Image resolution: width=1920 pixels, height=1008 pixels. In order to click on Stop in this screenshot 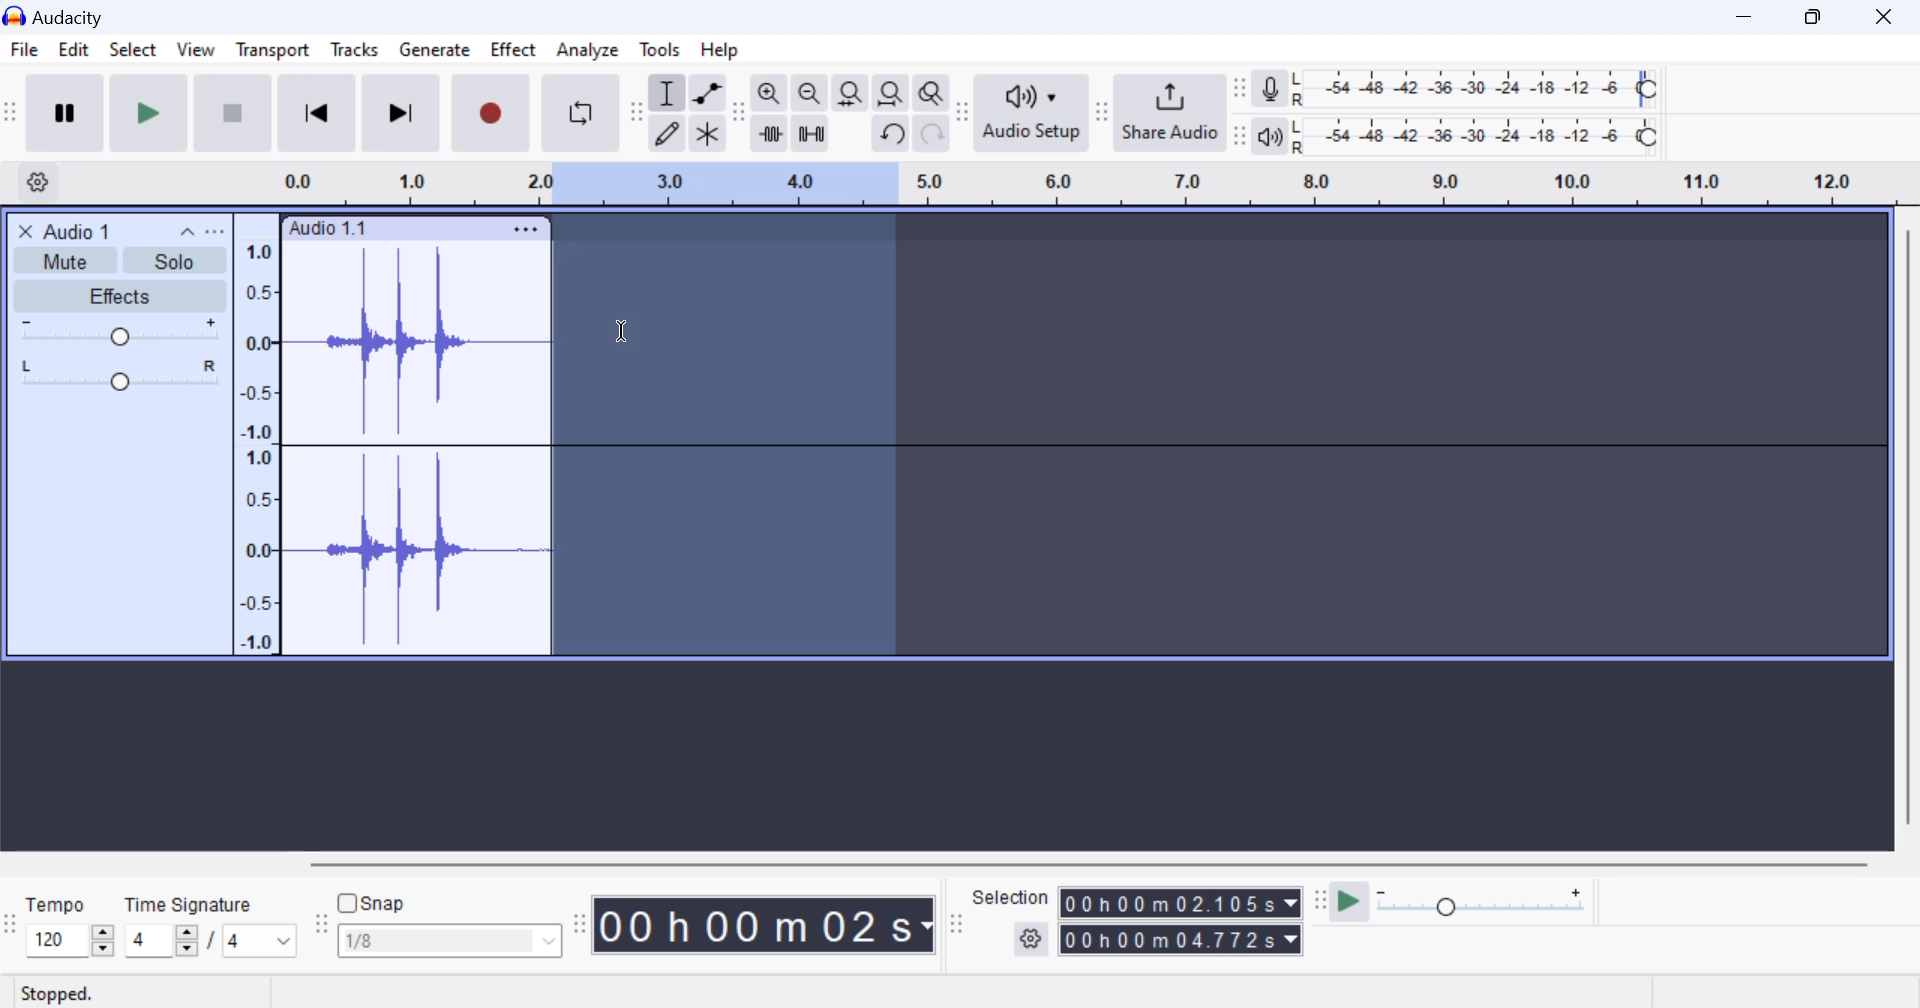, I will do `click(235, 112)`.